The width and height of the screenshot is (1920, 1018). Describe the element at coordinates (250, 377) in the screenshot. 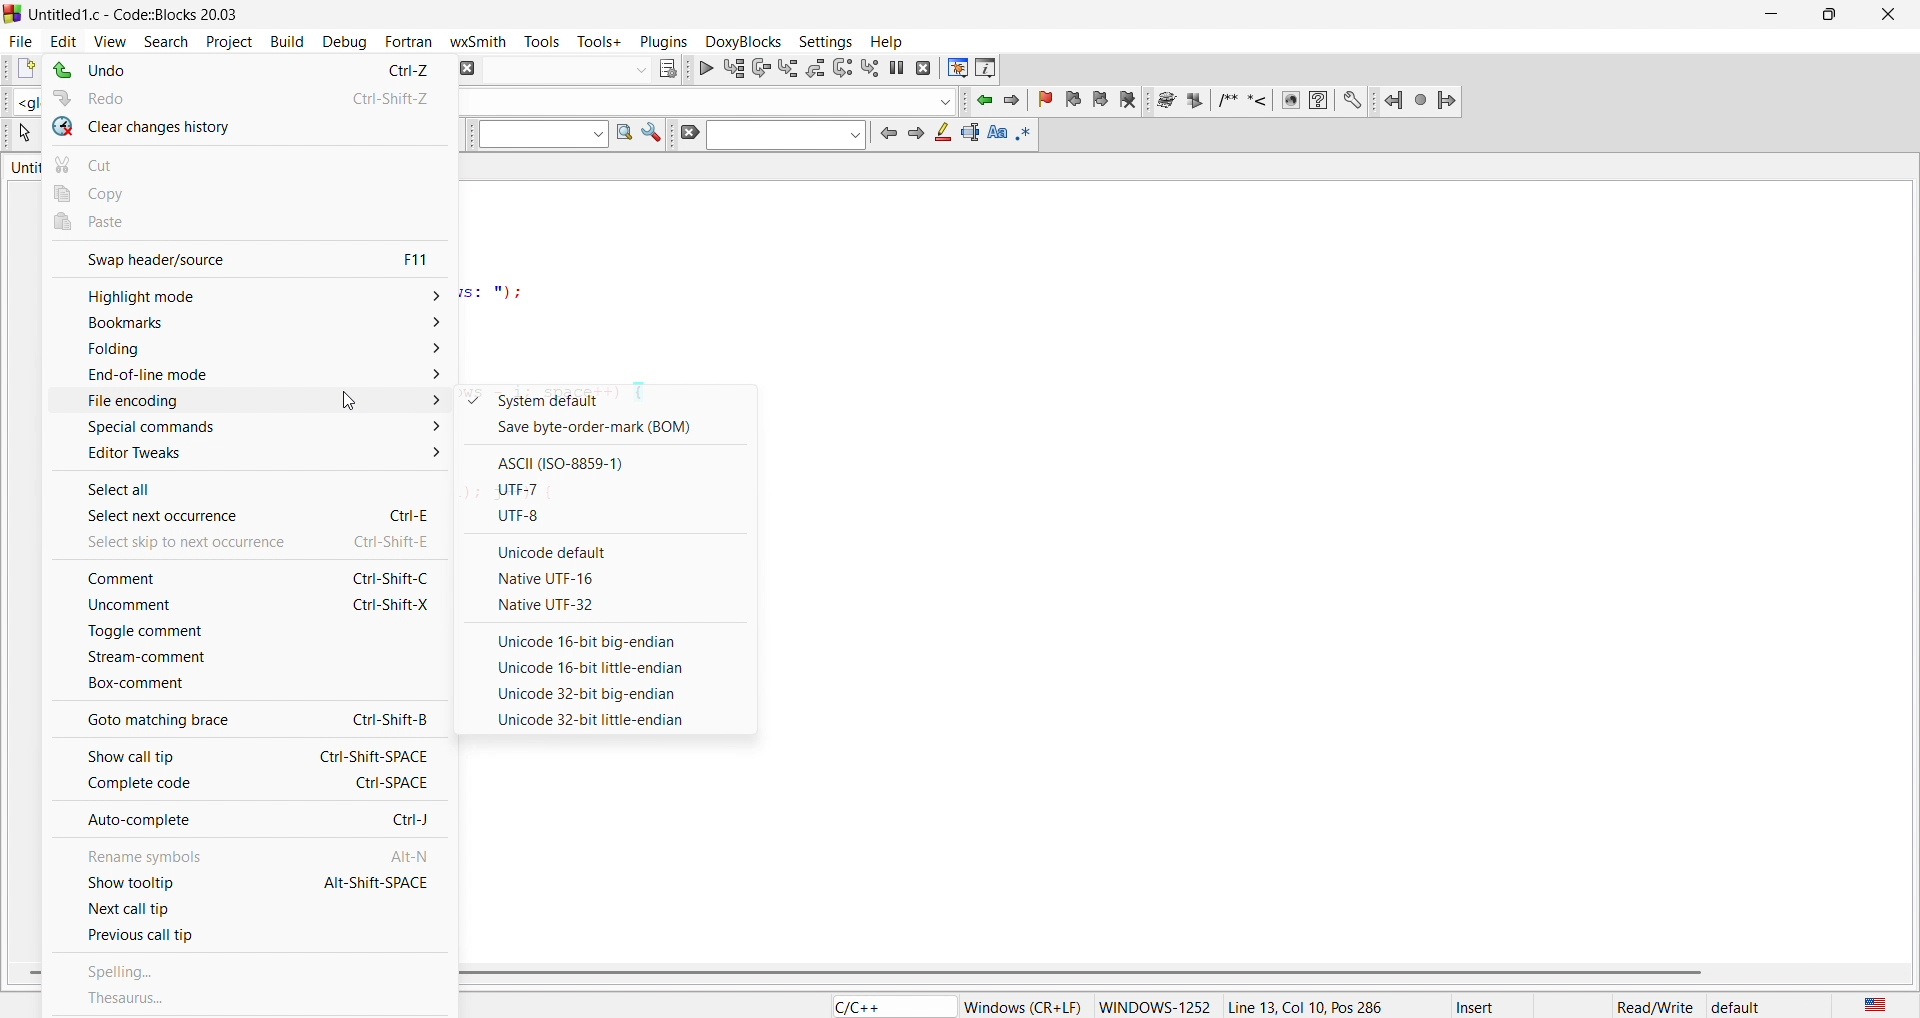

I see `end of line mode` at that location.